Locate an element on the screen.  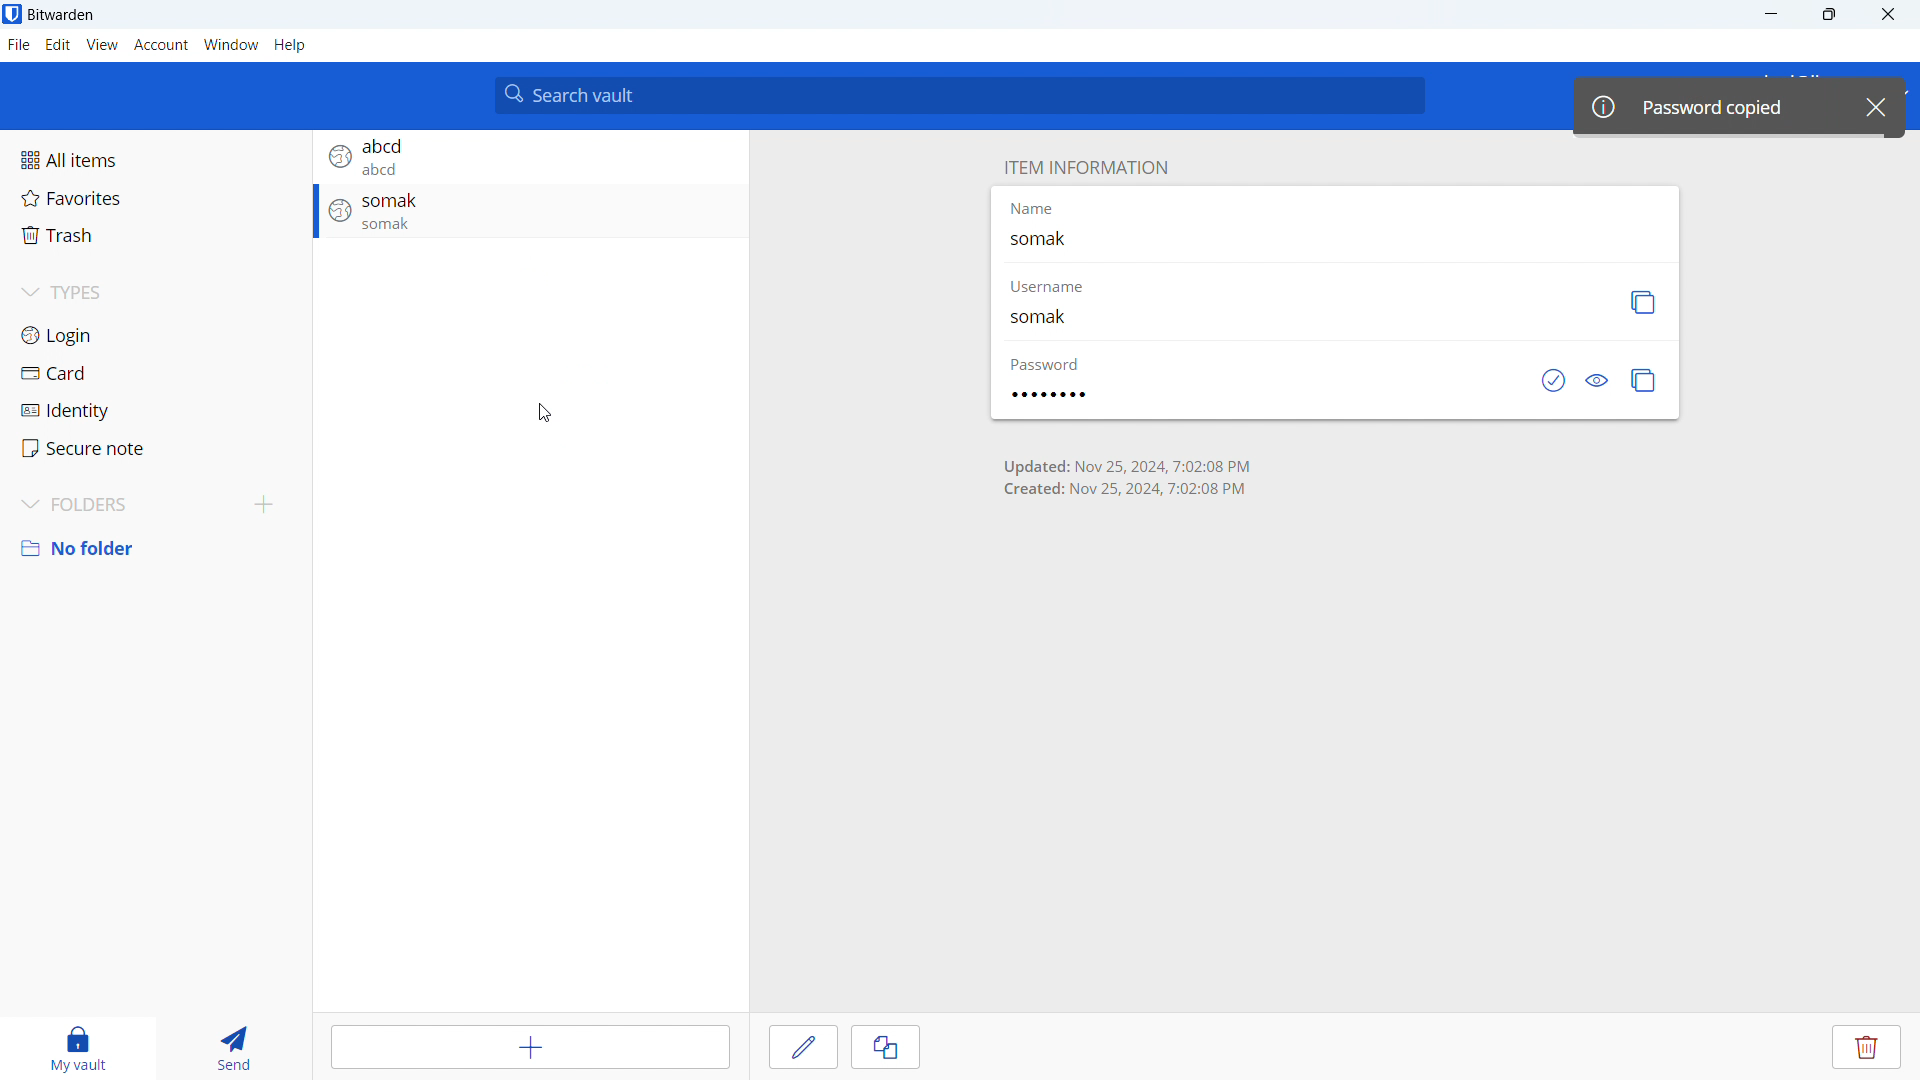
item information is located at coordinates (1085, 169).